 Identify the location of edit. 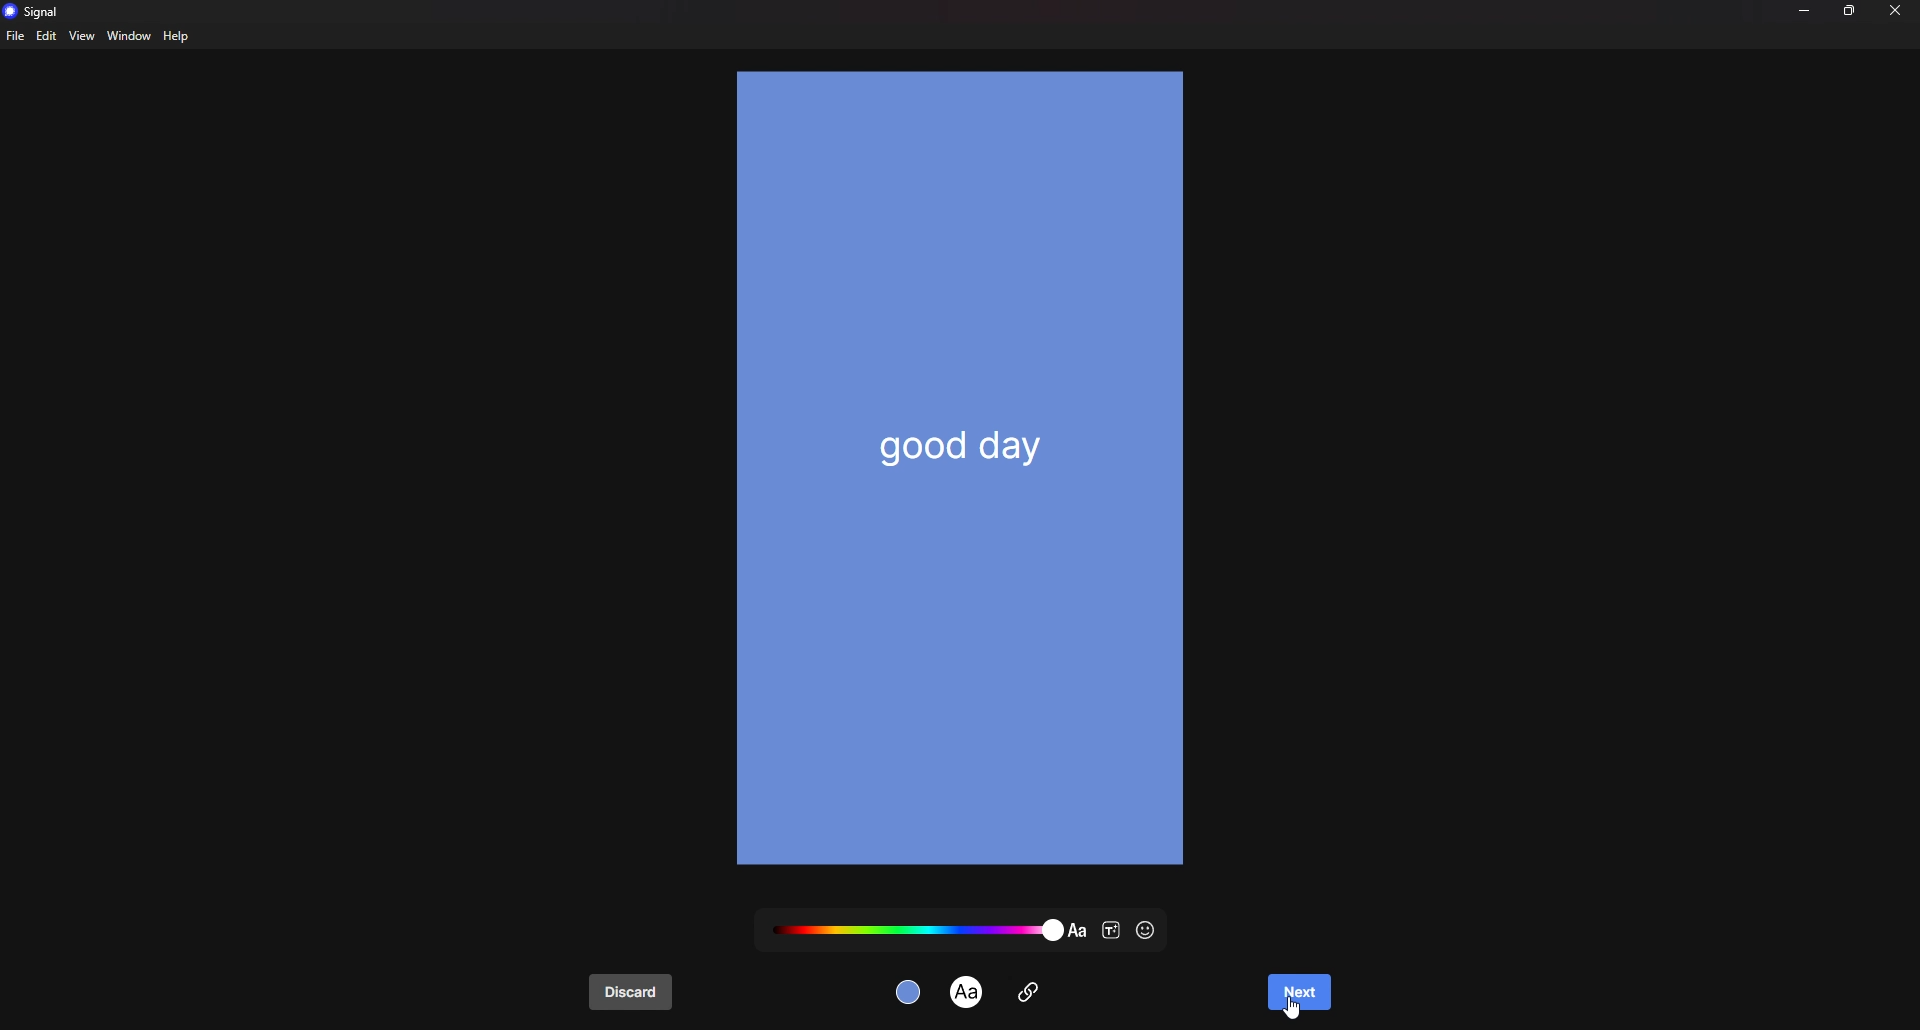
(47, 36).